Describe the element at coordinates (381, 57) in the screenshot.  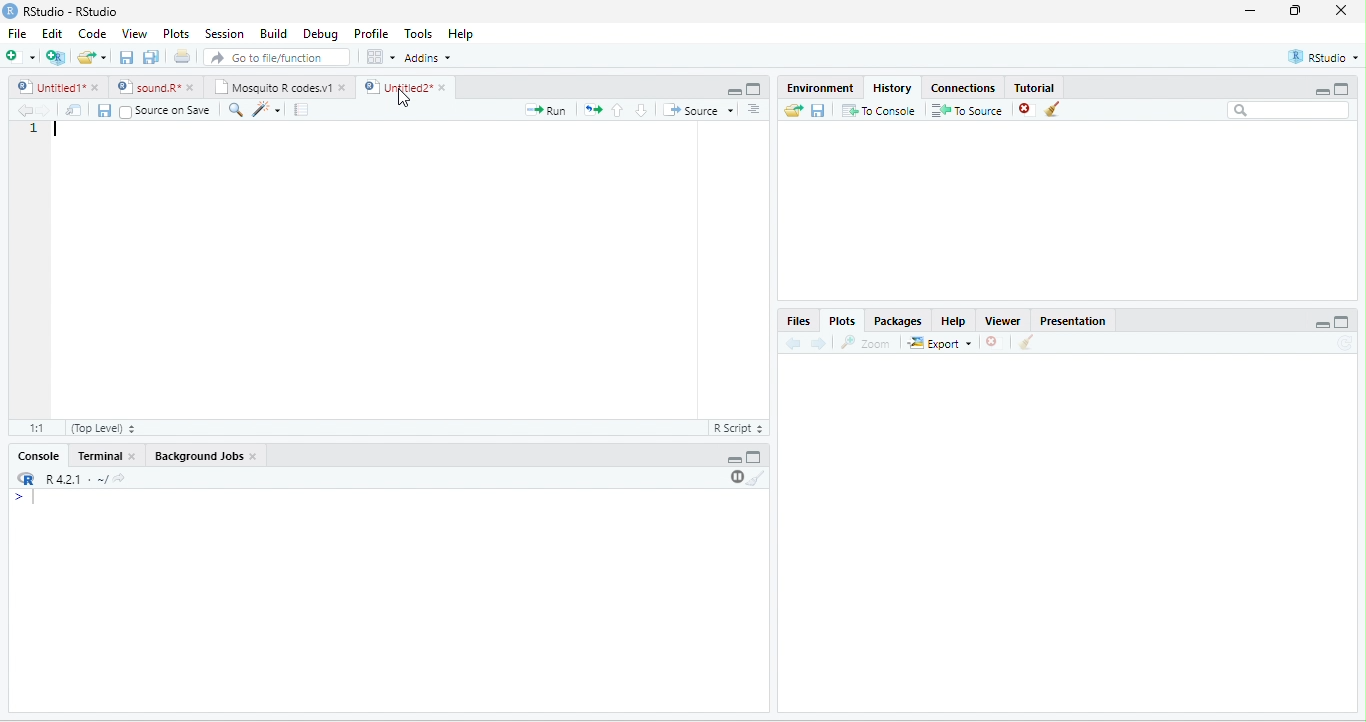
I see `options` at that location.